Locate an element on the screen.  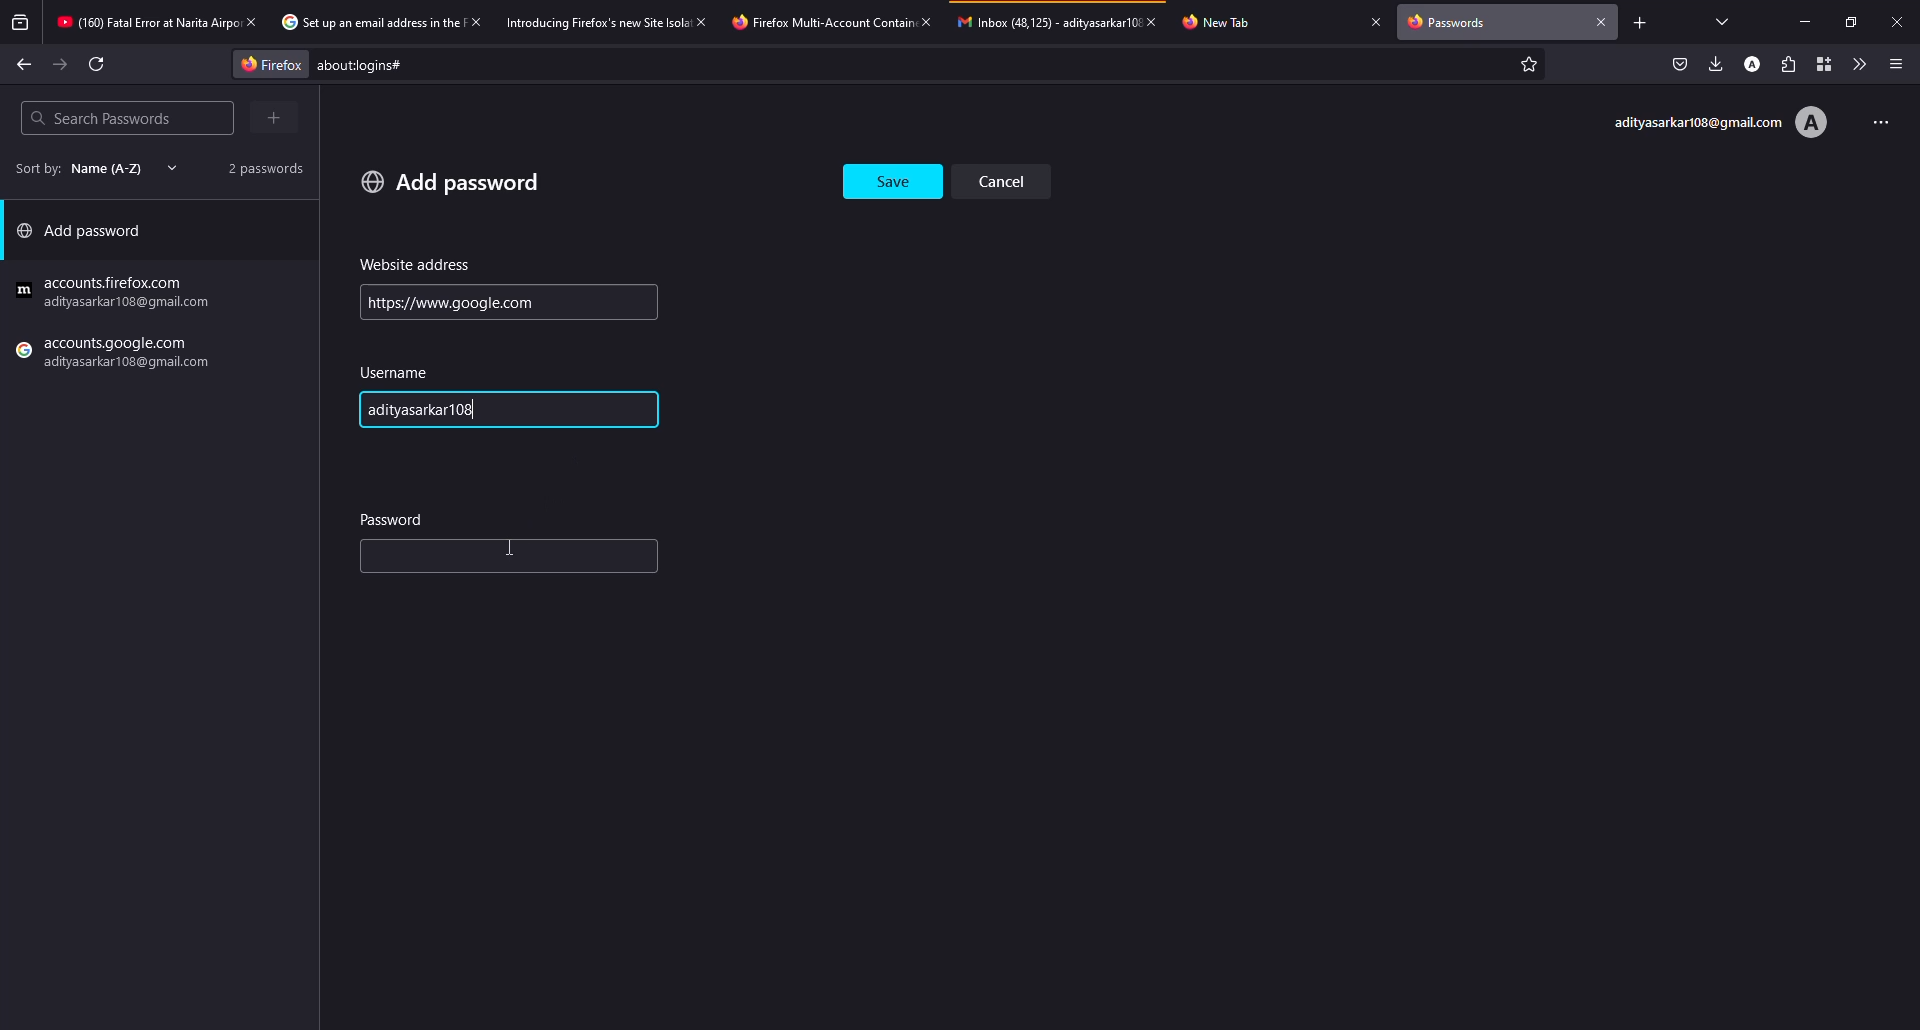
save to pocket is located at coordinates (1680, 64).